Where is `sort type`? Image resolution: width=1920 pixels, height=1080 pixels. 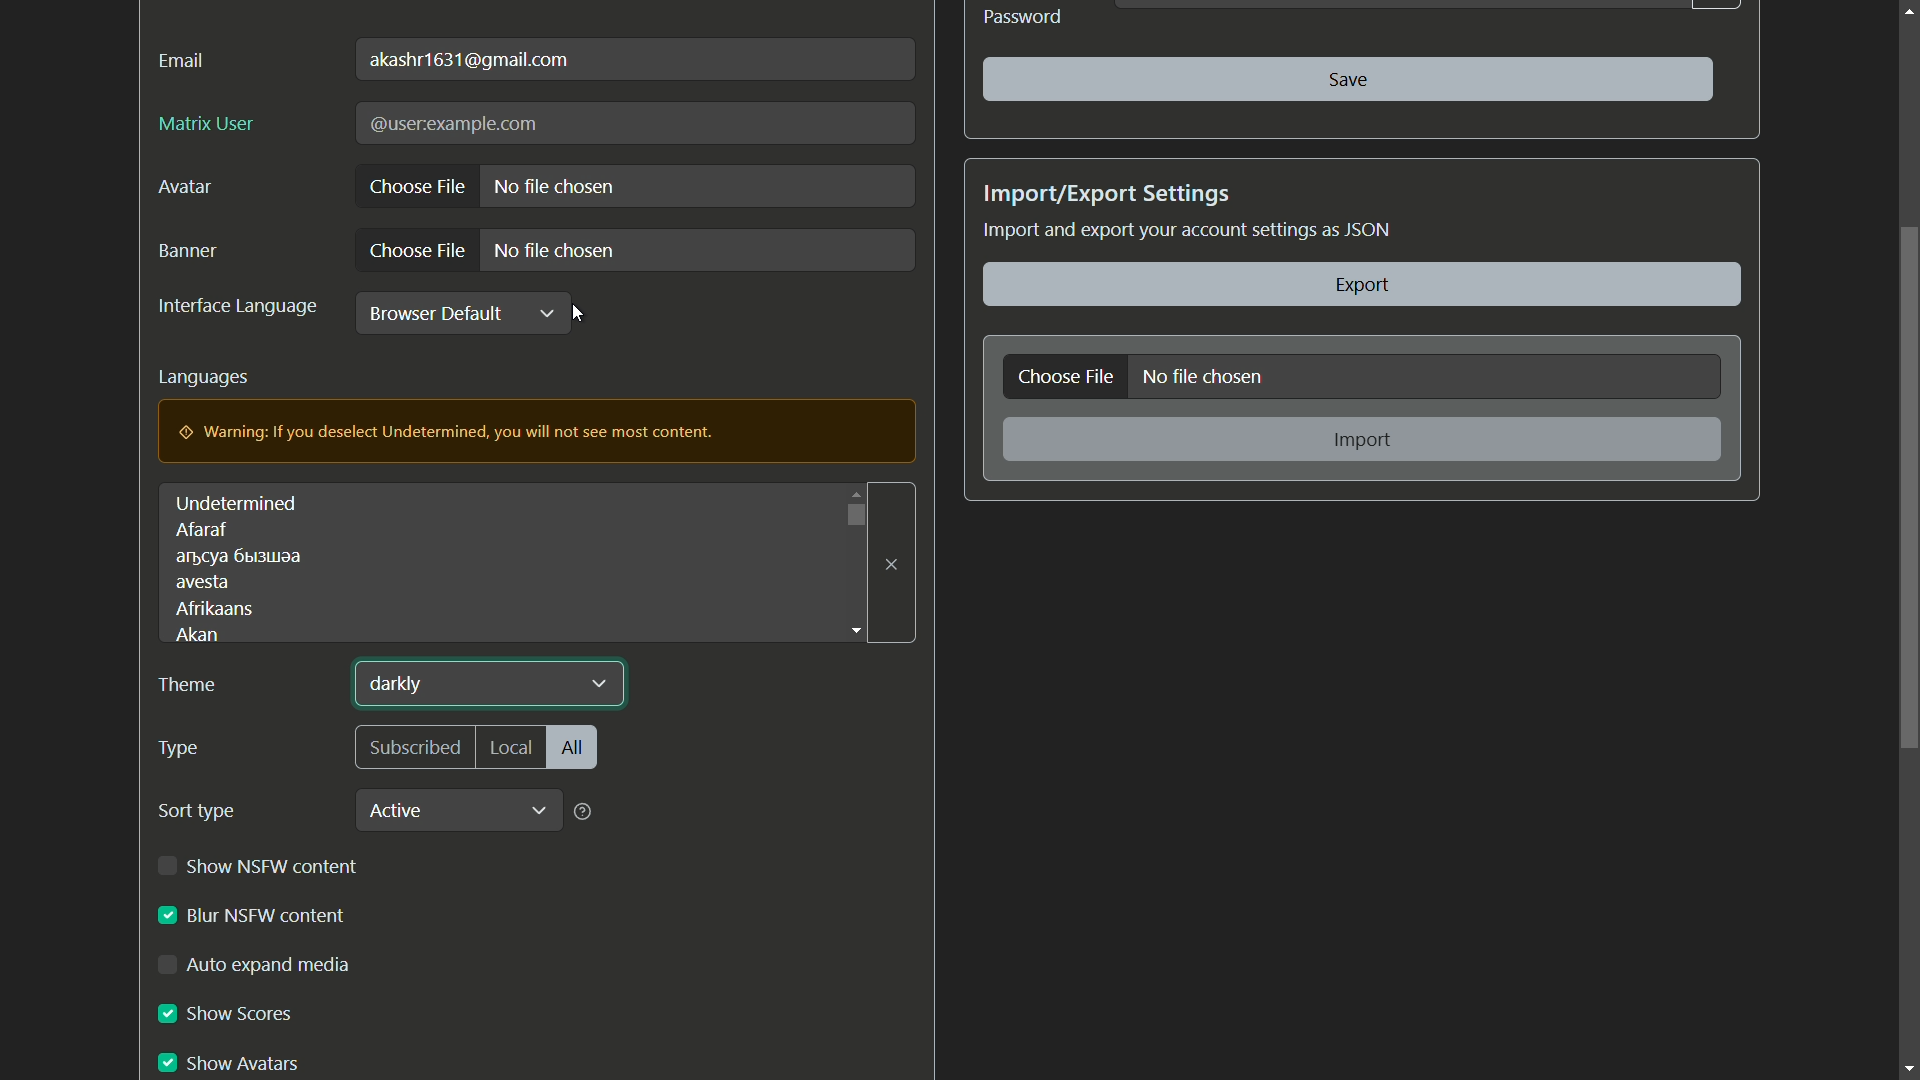
sort type is located at coordinates (197, 811).